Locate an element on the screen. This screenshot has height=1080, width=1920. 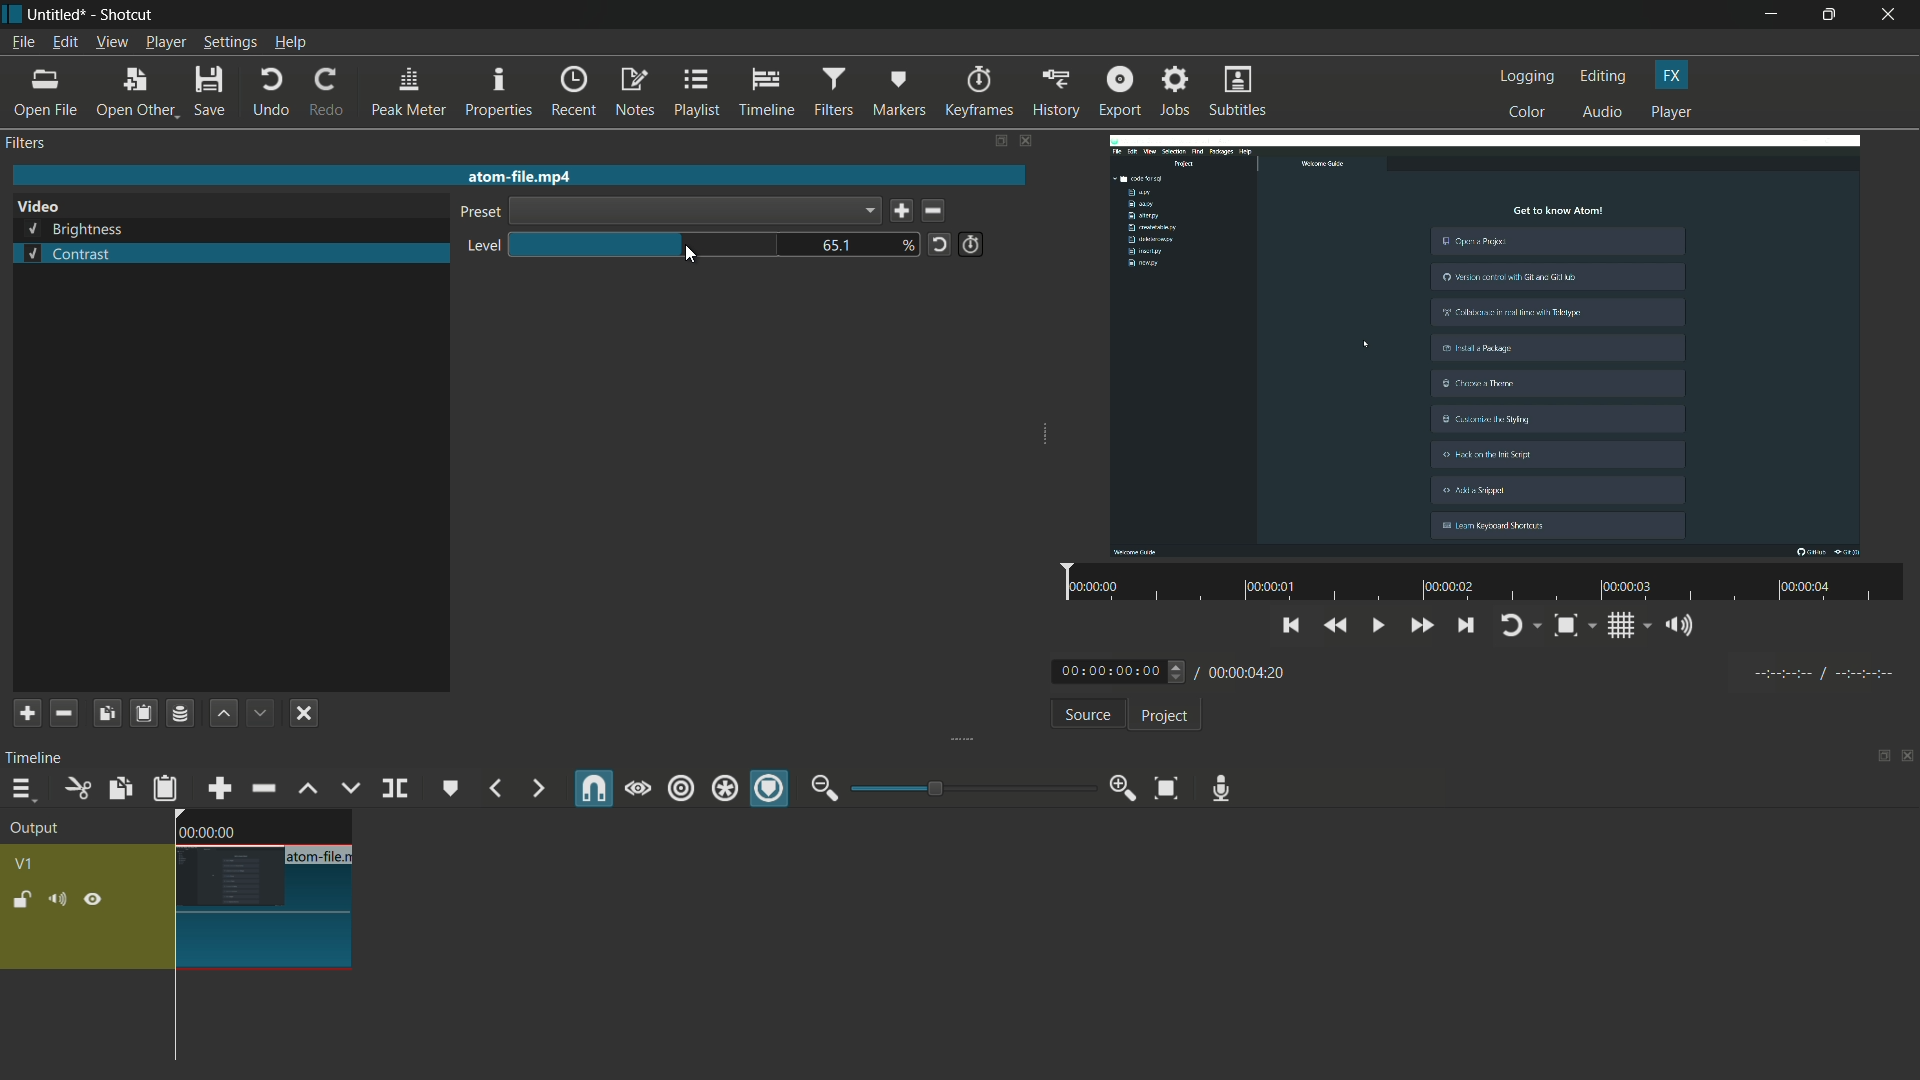
level is located at coordinates (479, 247).